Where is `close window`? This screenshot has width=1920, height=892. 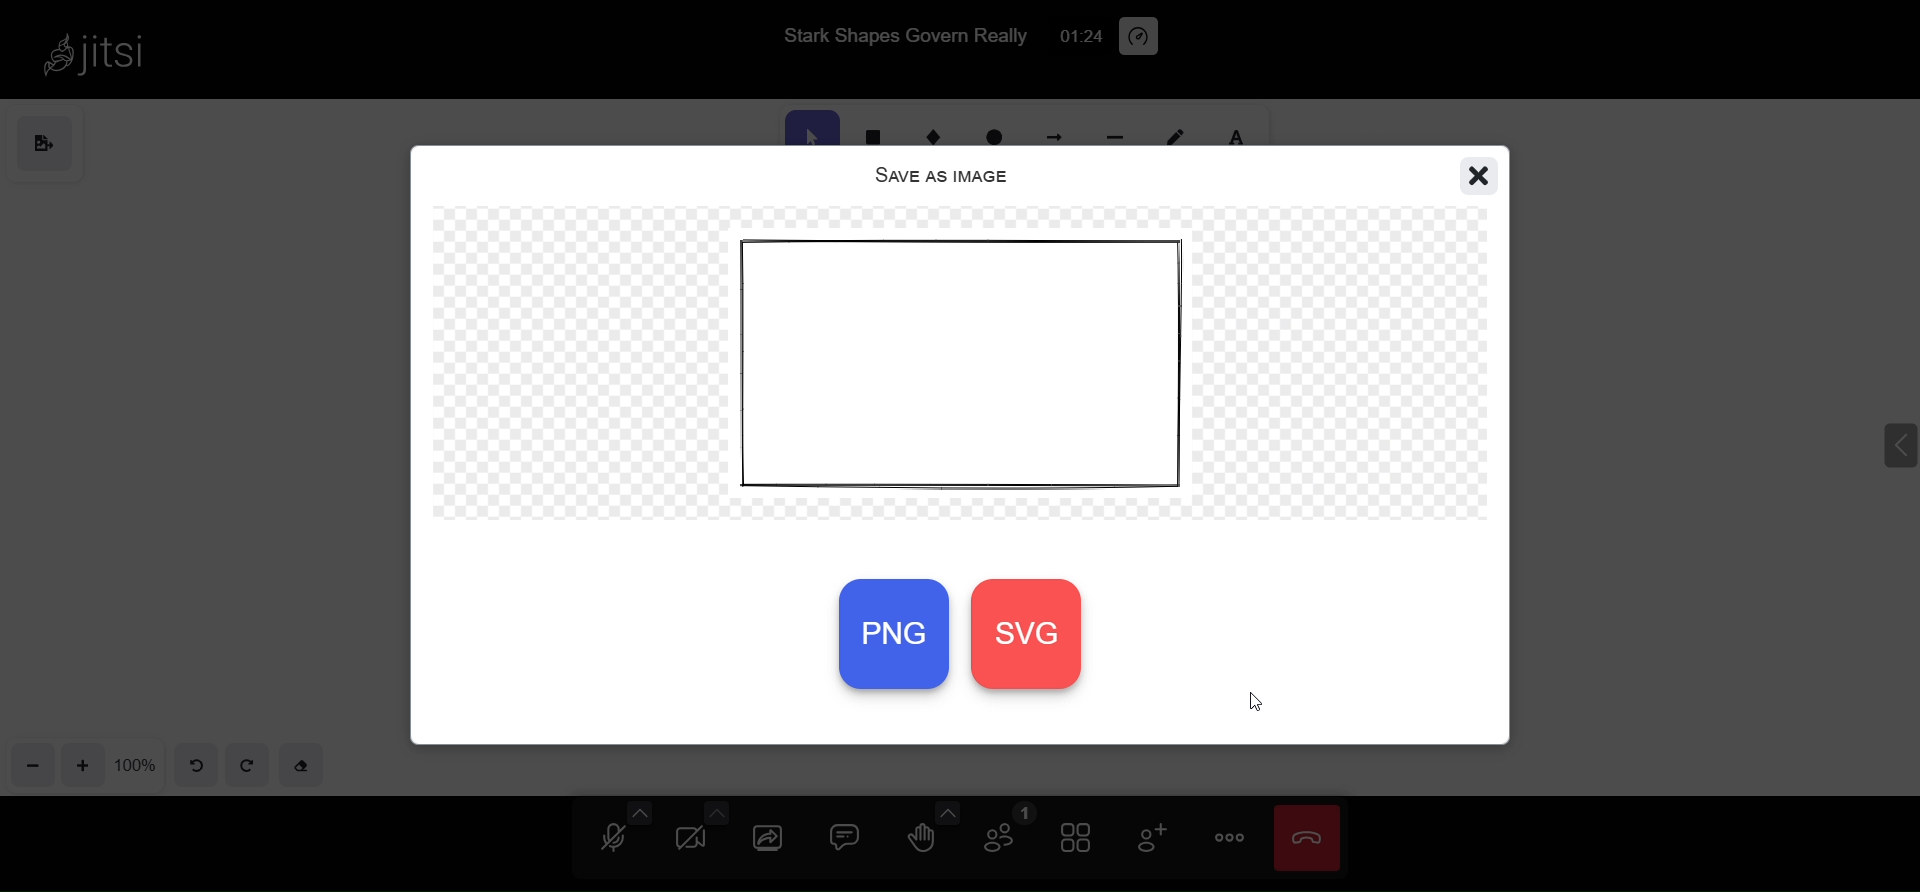 close window is located at coordinates (1477, 175).